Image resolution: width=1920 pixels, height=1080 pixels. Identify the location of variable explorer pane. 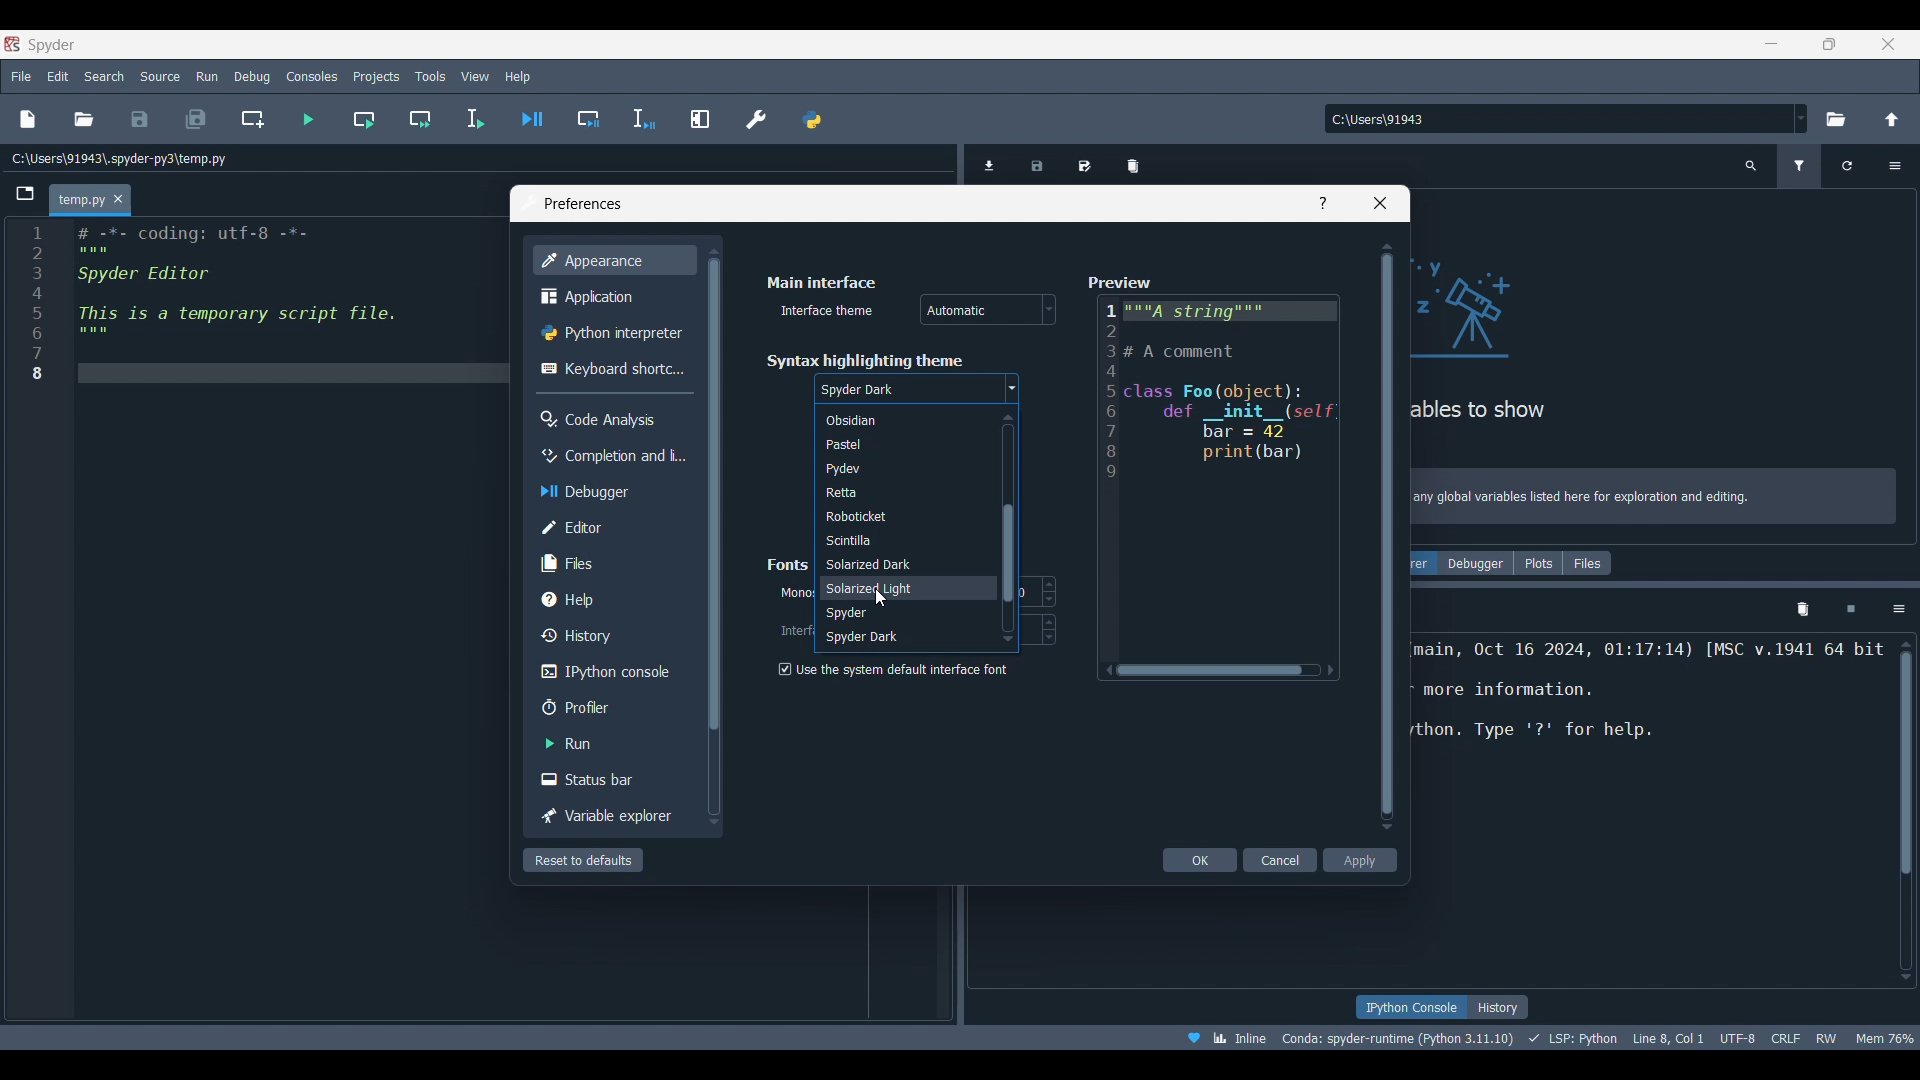
(1580, 344).